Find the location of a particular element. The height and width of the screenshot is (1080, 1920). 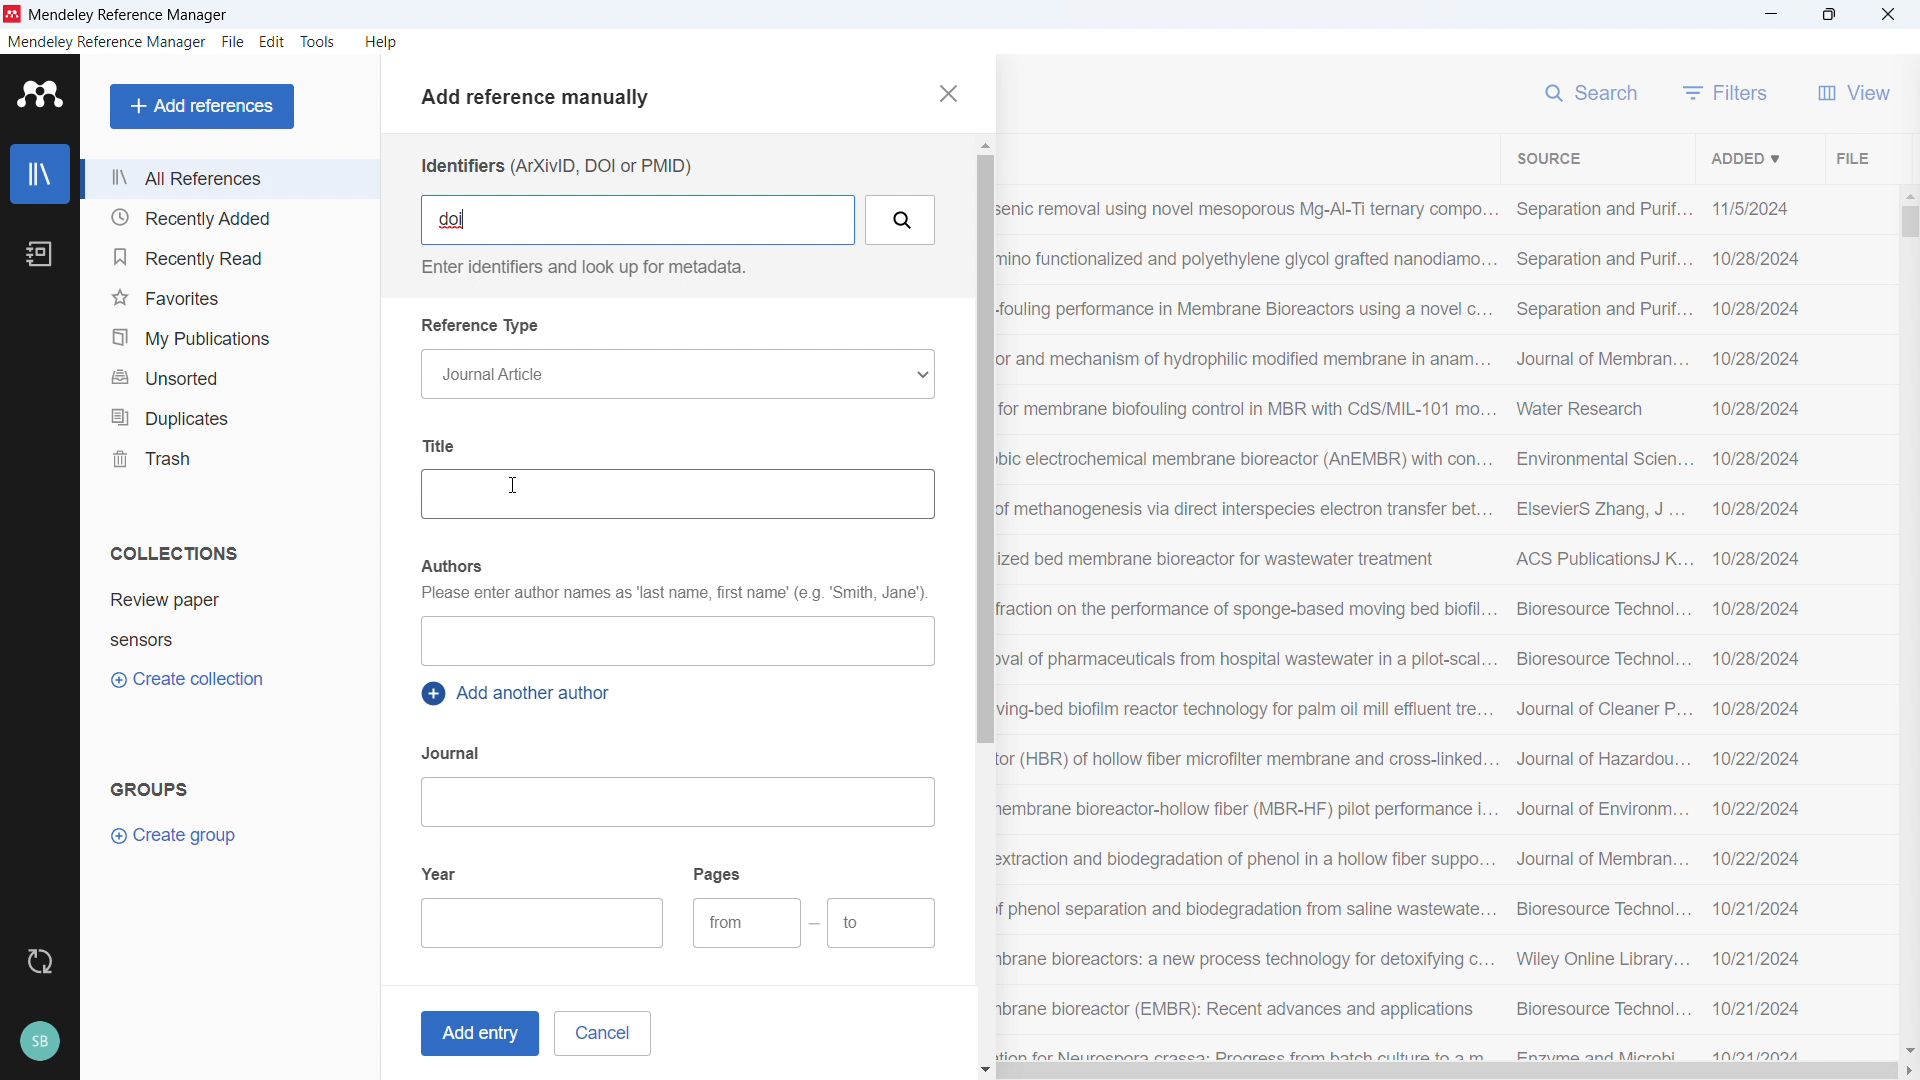

Sync  is located at coordinates (39, 962).